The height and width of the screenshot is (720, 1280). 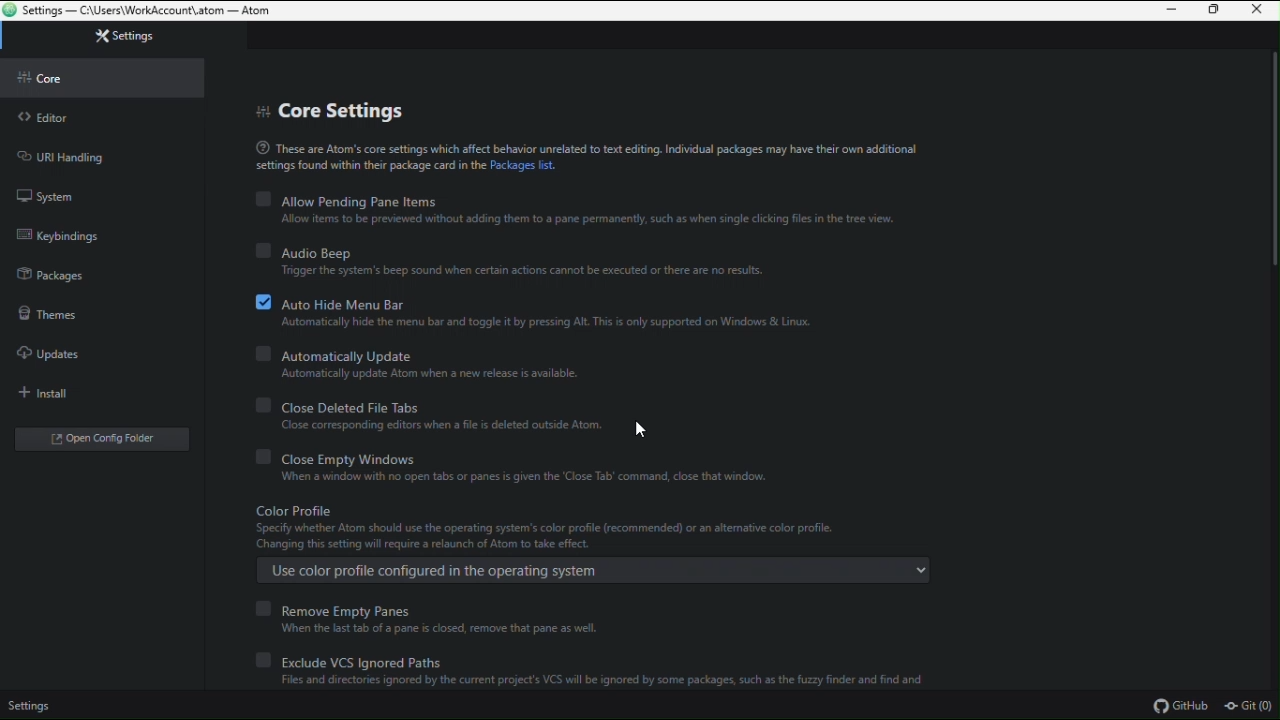 I want to click on Remove empty panes, so click(x=356, y=609).